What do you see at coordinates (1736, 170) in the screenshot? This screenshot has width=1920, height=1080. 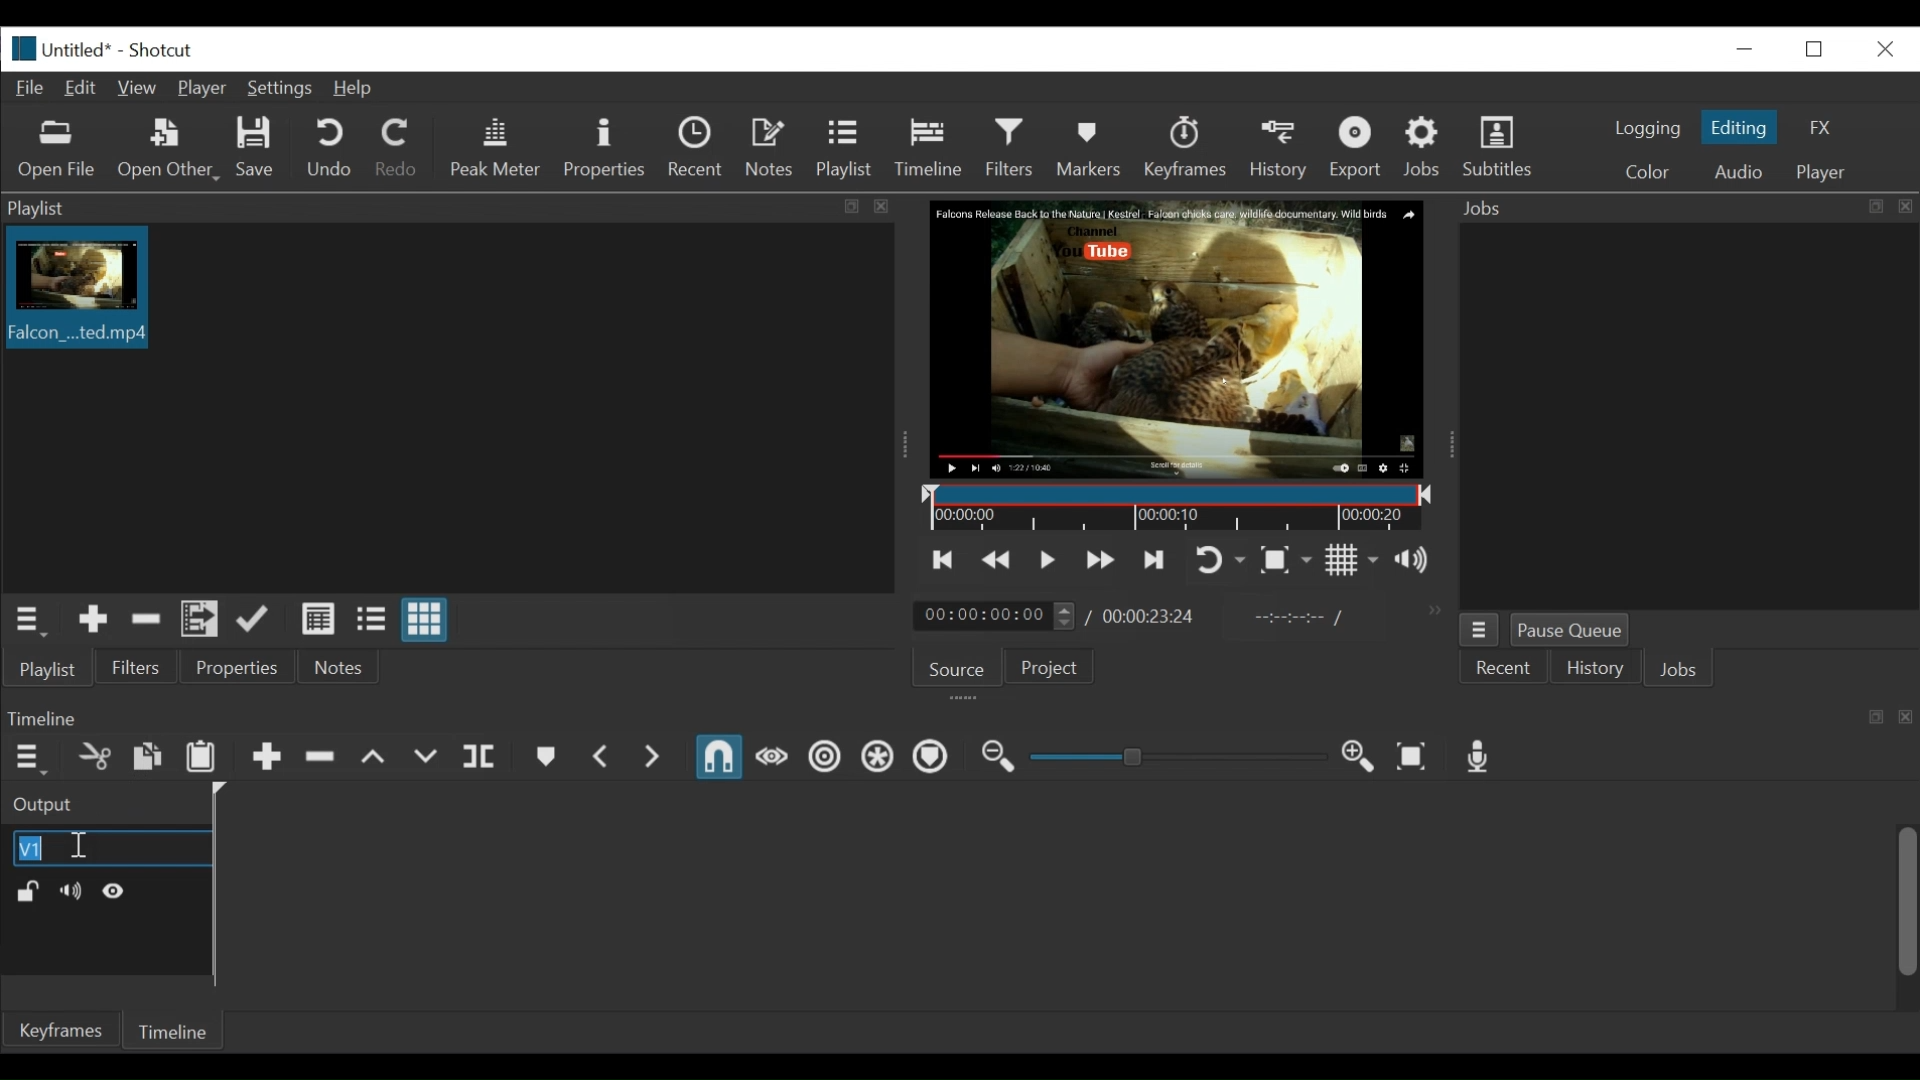 I see `Audio` at bounding box center [1736, 170].